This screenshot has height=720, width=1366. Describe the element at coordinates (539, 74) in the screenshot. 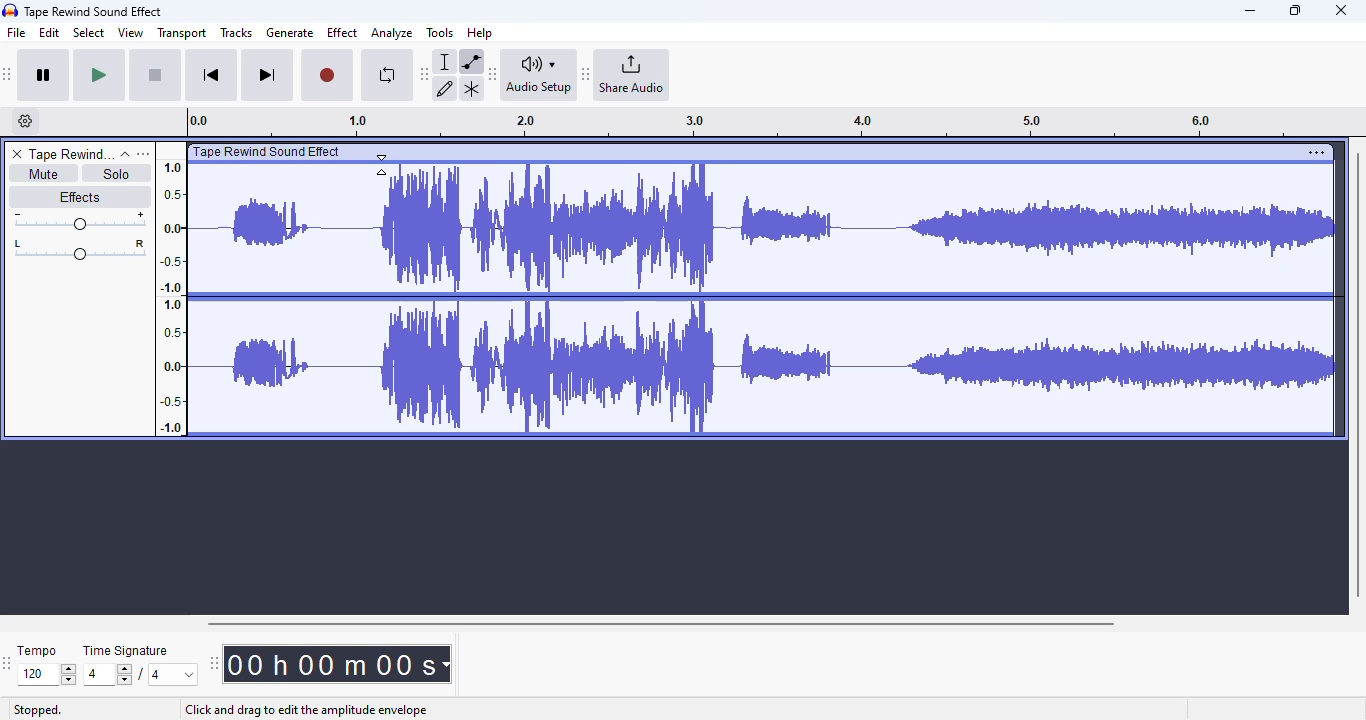

I see `audio setup` at that location.